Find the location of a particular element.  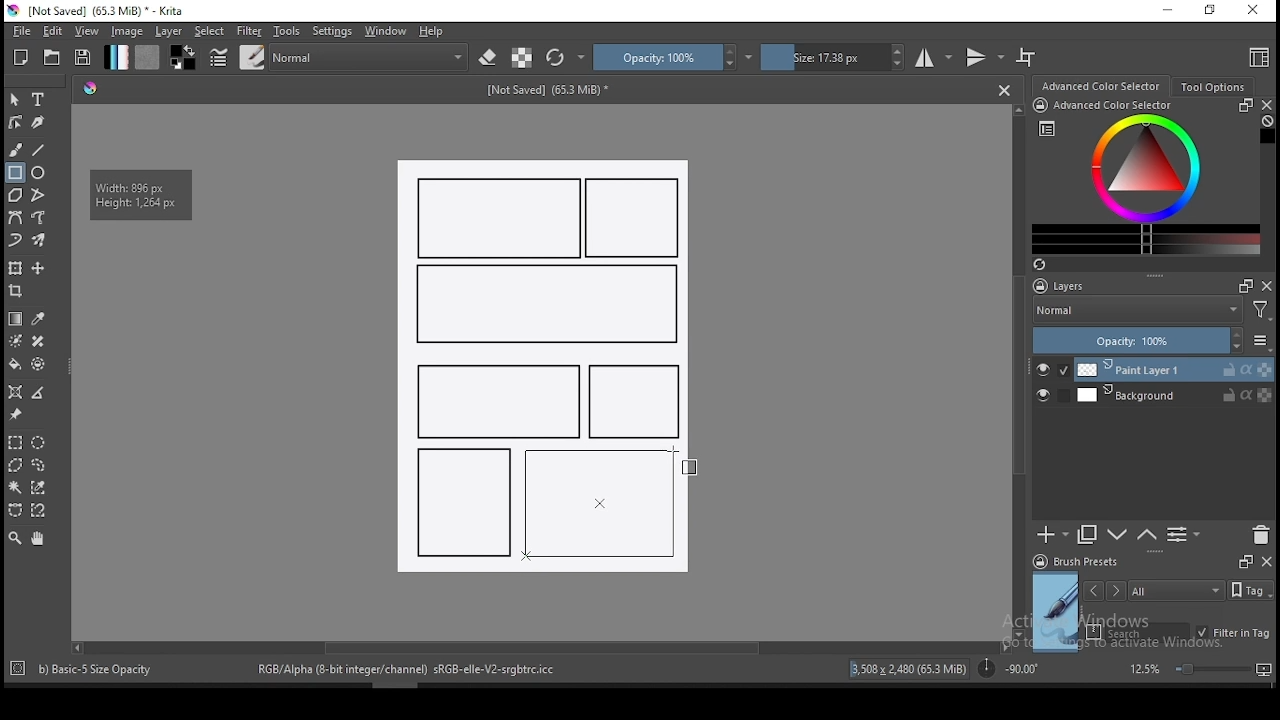

polygon tool is located at coordinates (14, 195).